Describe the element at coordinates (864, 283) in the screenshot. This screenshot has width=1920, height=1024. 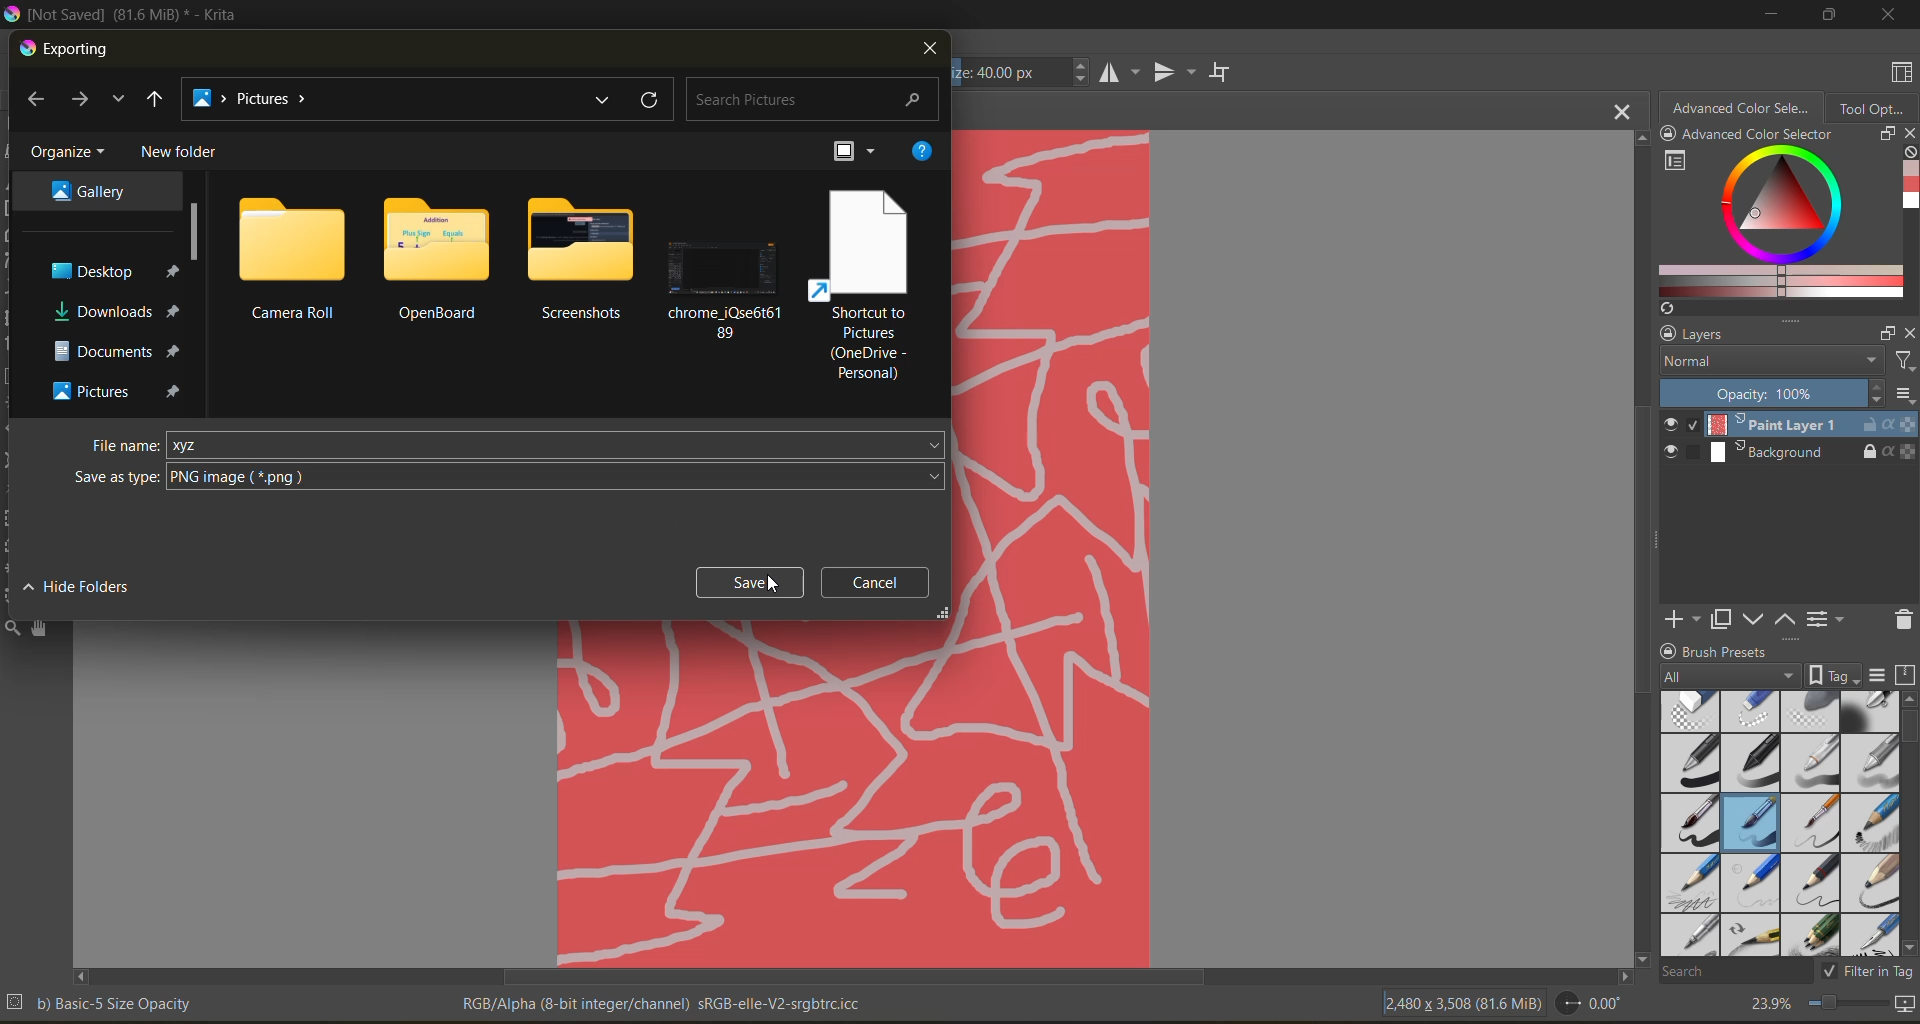
I see `folders` at that location.